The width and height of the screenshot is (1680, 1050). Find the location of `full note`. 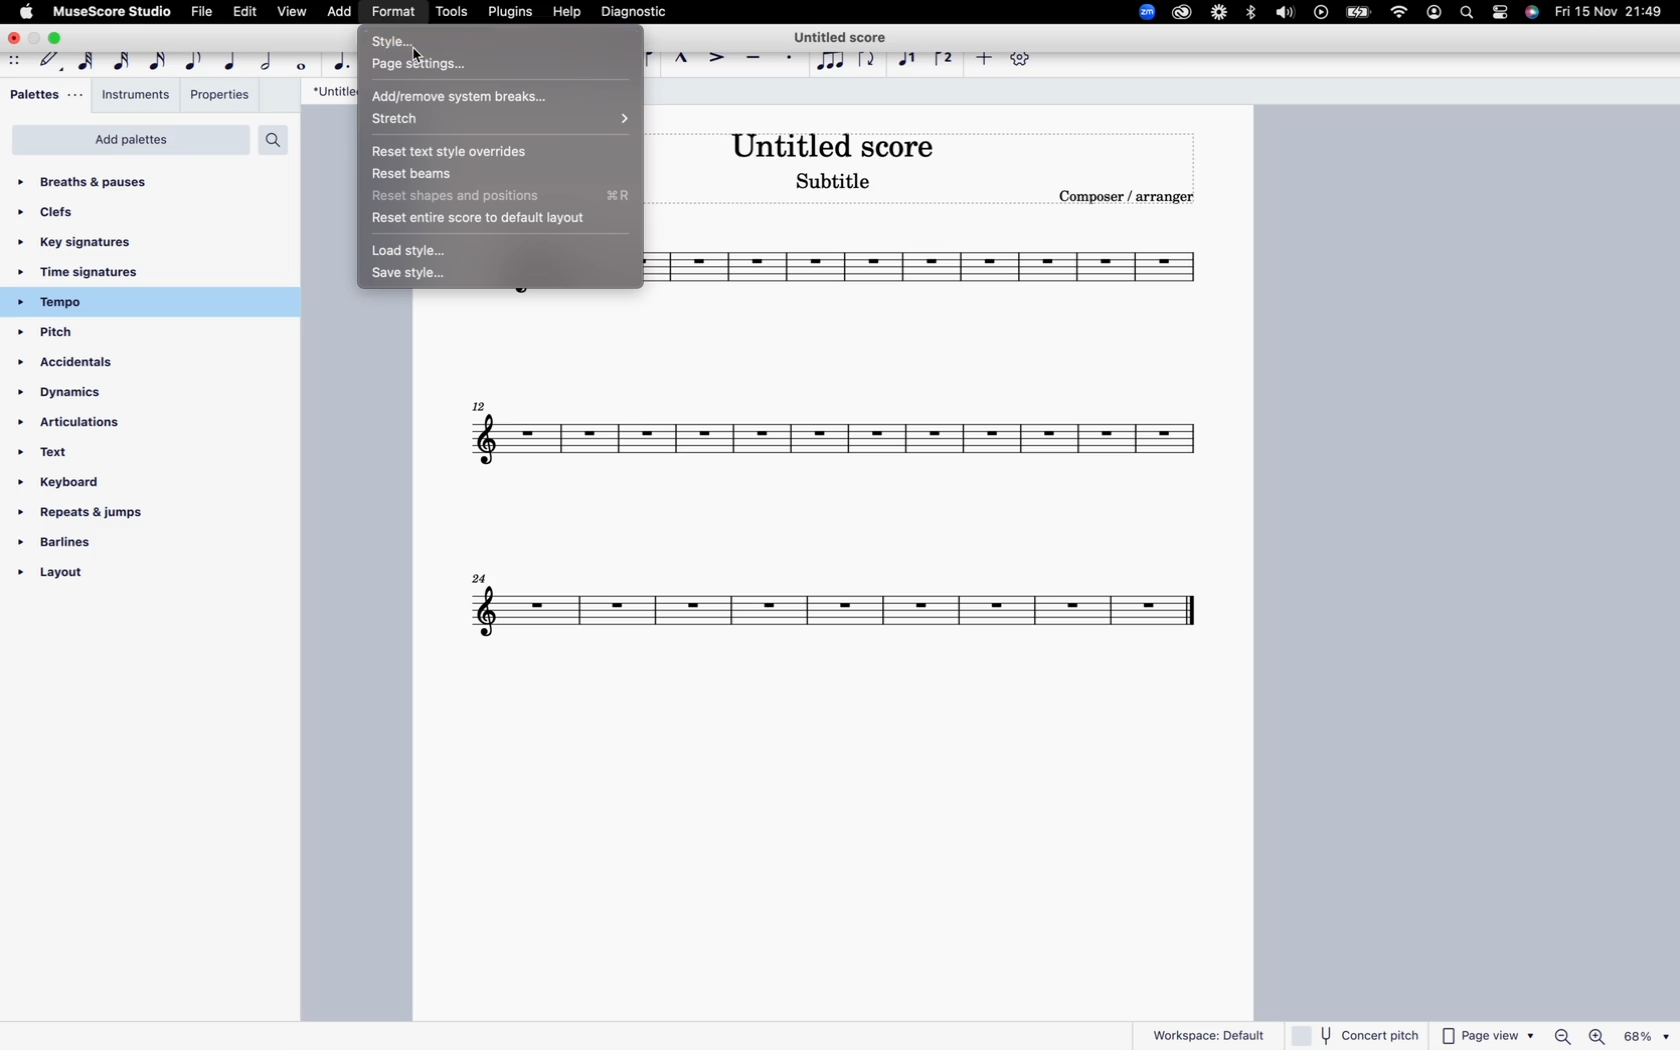

full note is located at coordinates (304, 62).